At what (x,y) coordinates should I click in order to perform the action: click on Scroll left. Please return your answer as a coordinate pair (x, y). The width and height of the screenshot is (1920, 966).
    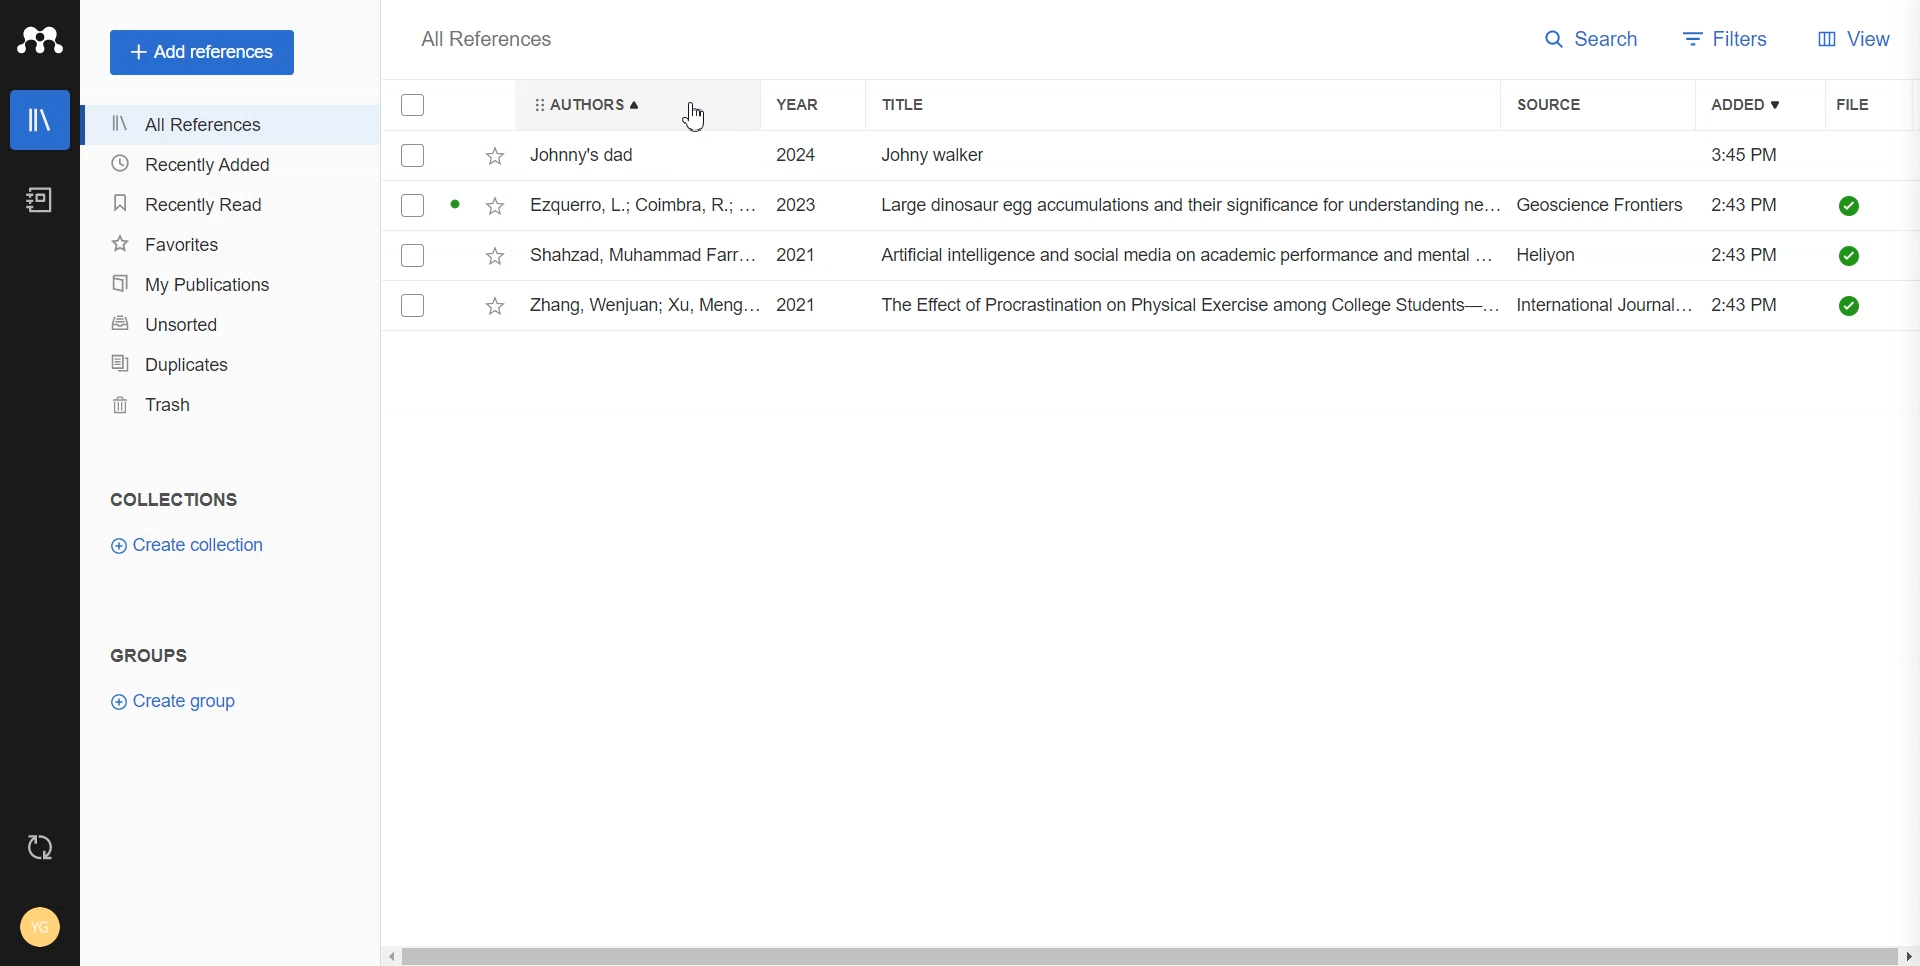
    Looking at the image, I should click on (396, 958).